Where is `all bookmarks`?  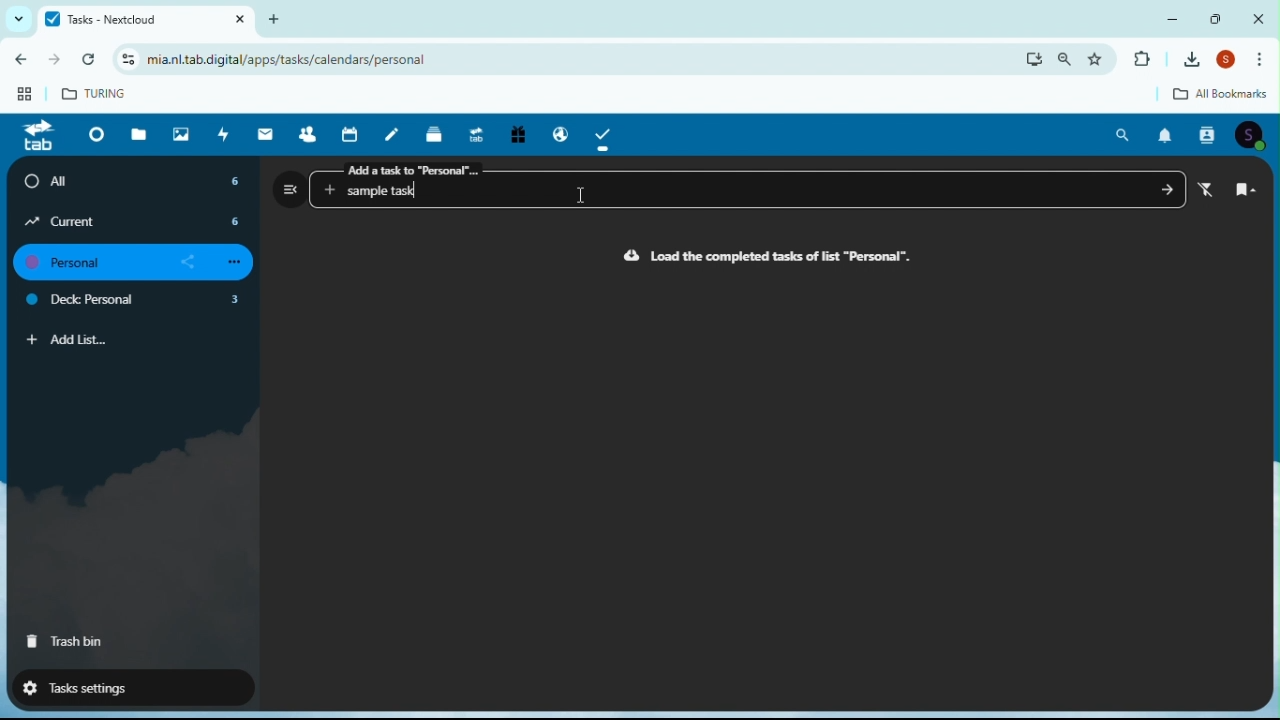 all bookmarks is located at coordinates (1205, 95).